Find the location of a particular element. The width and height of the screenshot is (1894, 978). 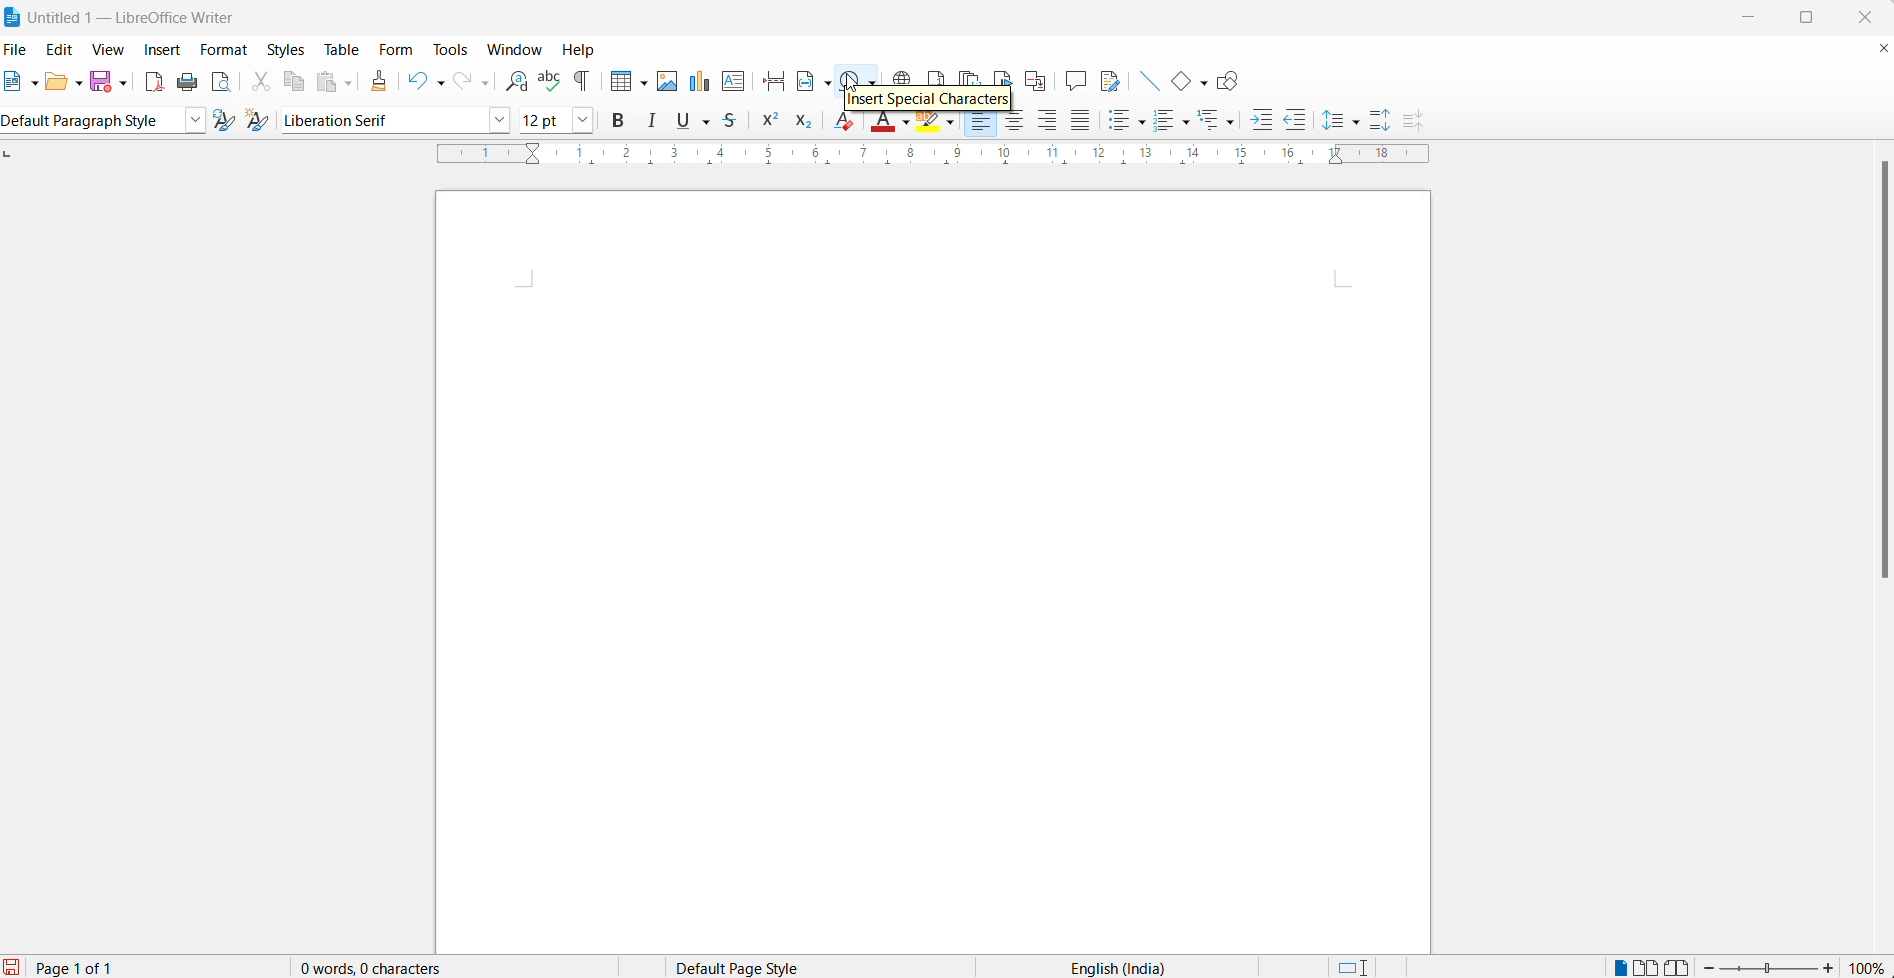

insert comments is located at coordinates (1076, 83).